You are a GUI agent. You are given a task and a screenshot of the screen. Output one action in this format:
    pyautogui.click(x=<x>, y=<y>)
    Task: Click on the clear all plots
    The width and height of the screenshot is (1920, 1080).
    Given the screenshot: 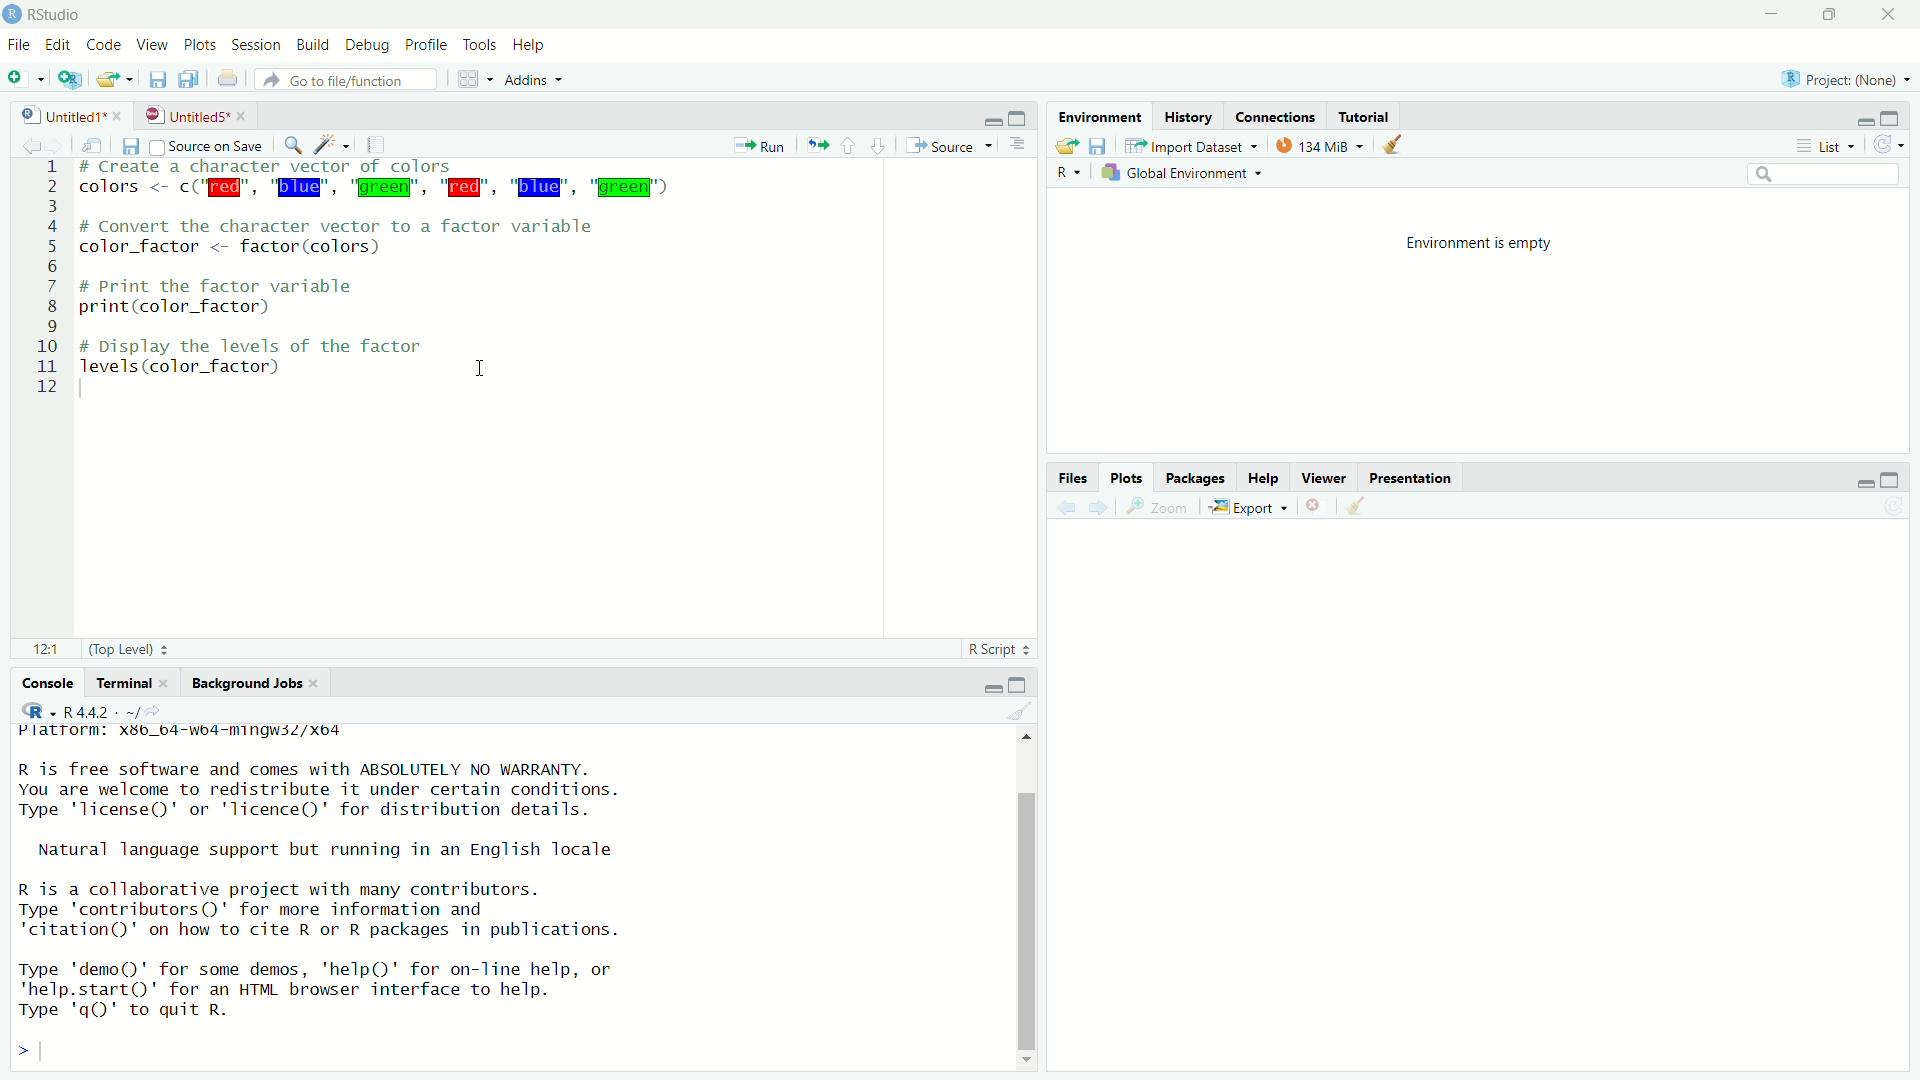 What is the action you would take?
    pyautogui.click(x=1355, y=507)
    